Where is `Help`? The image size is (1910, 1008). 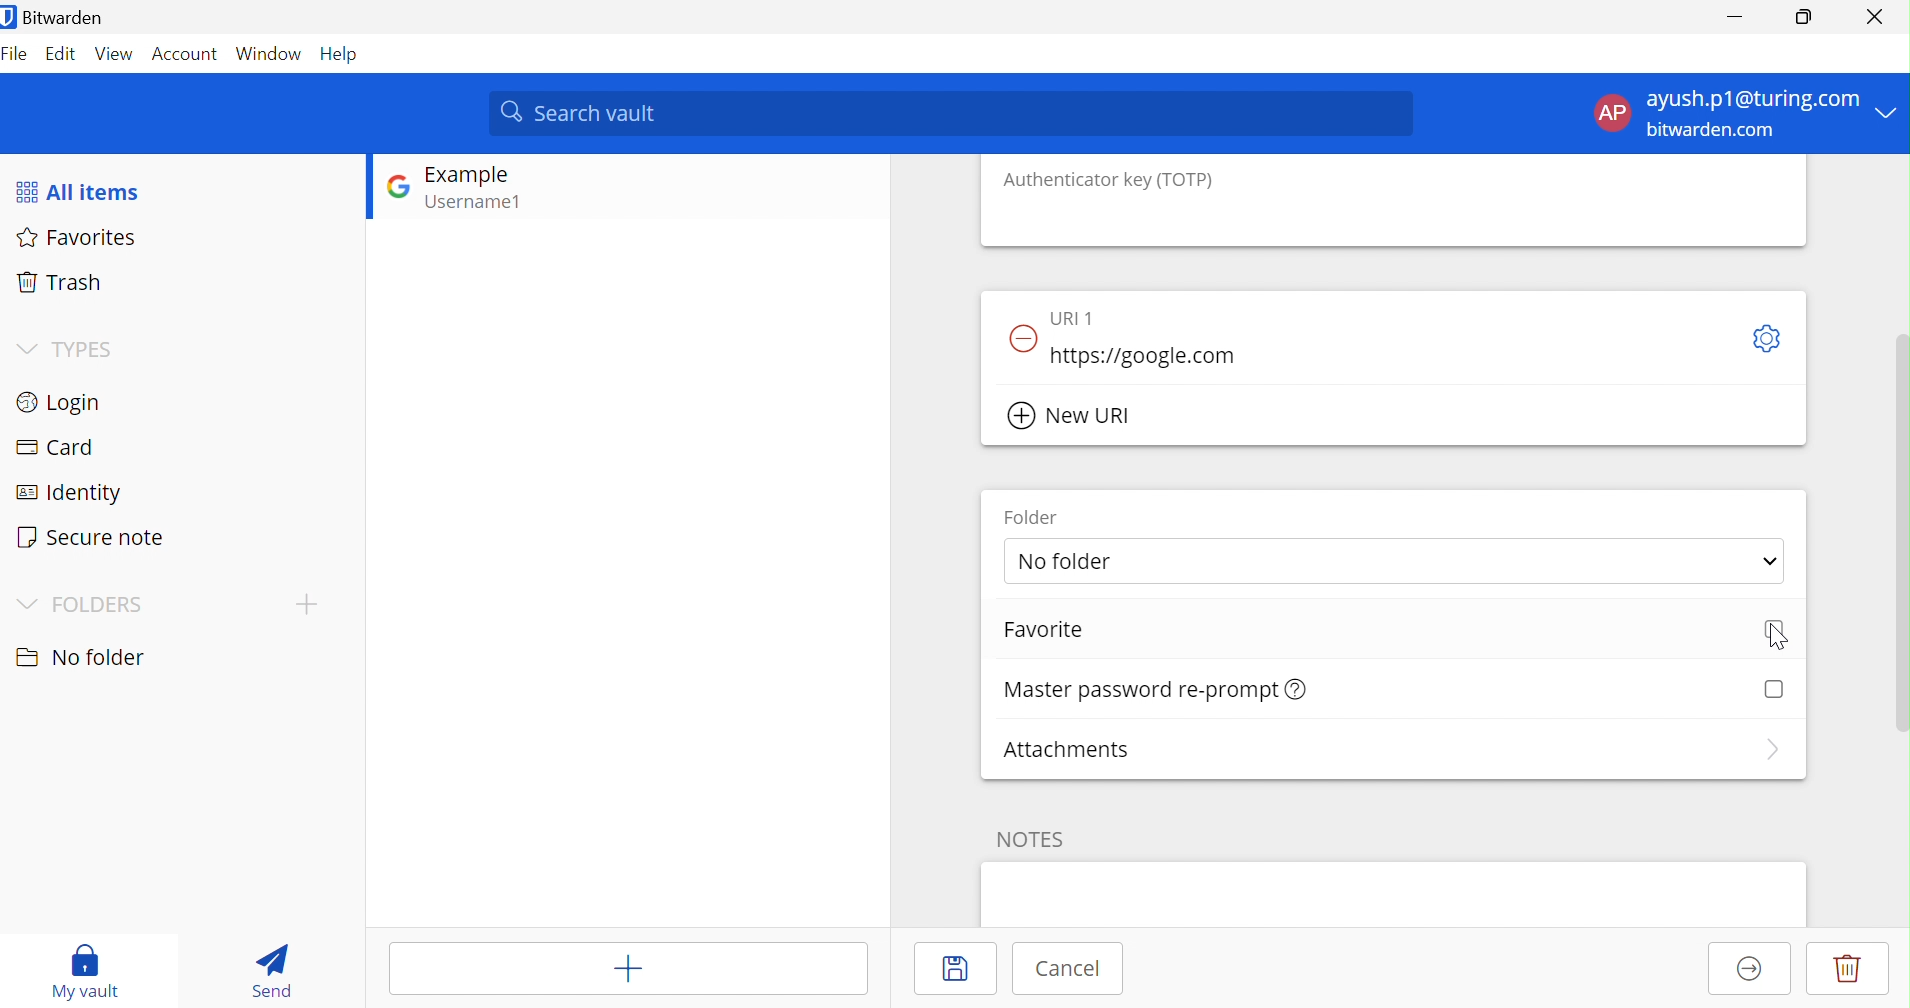 Help is located at coordinates (343, 54).